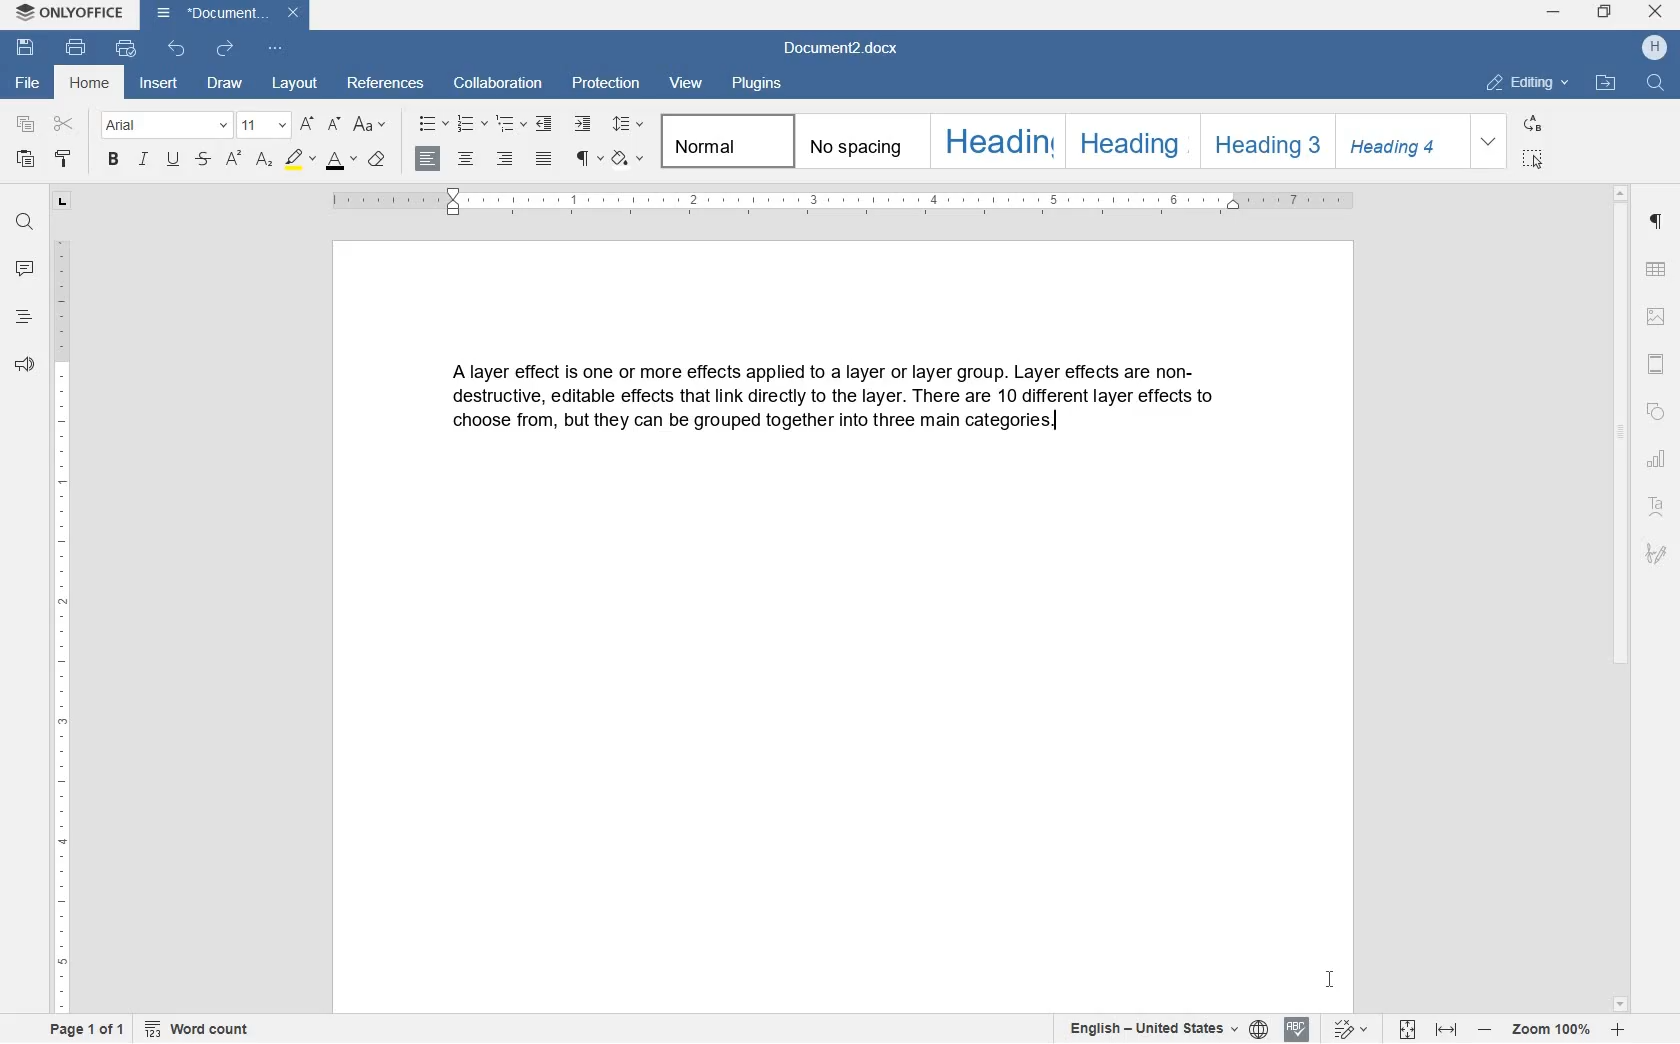 The image size is (1680, 1044). What do you see at coordinates (383, 82) in the screenshot?
I see `REFERENCES` at bounding box center [383, 82].